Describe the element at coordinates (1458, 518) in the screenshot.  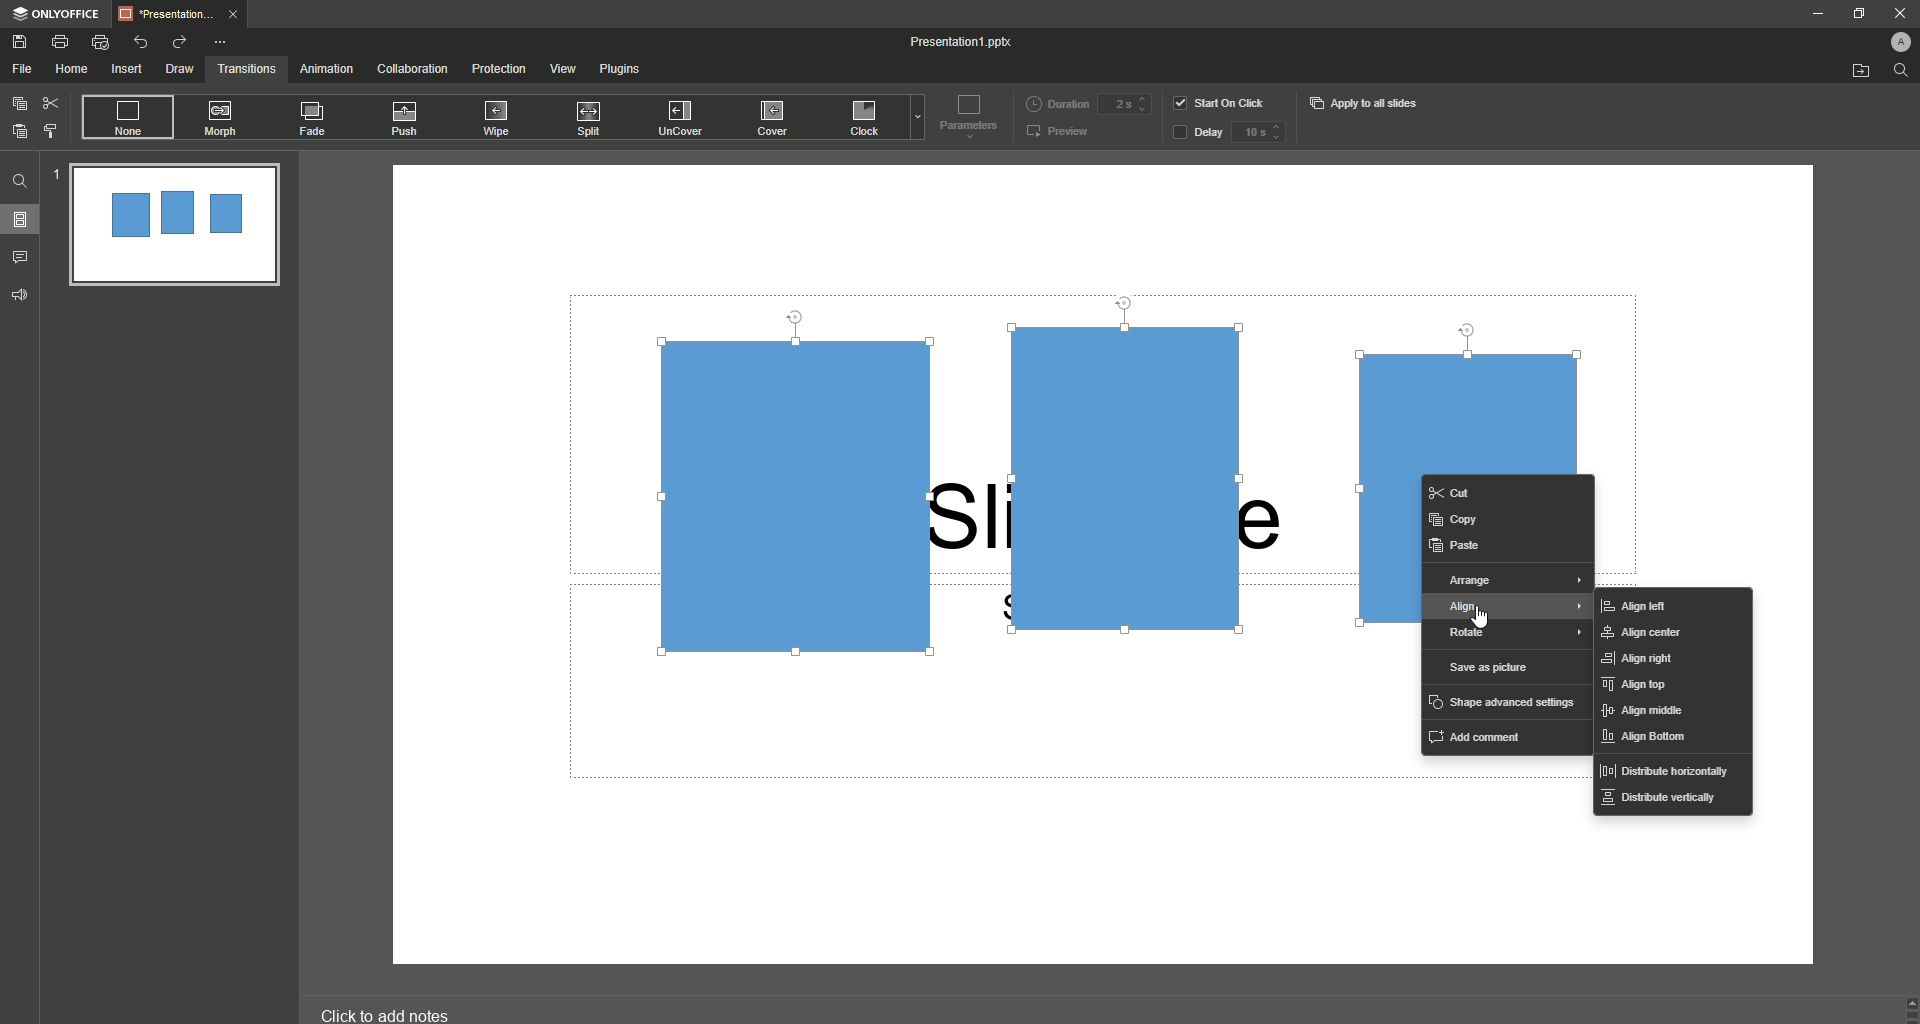
I see `Copy` at that location.